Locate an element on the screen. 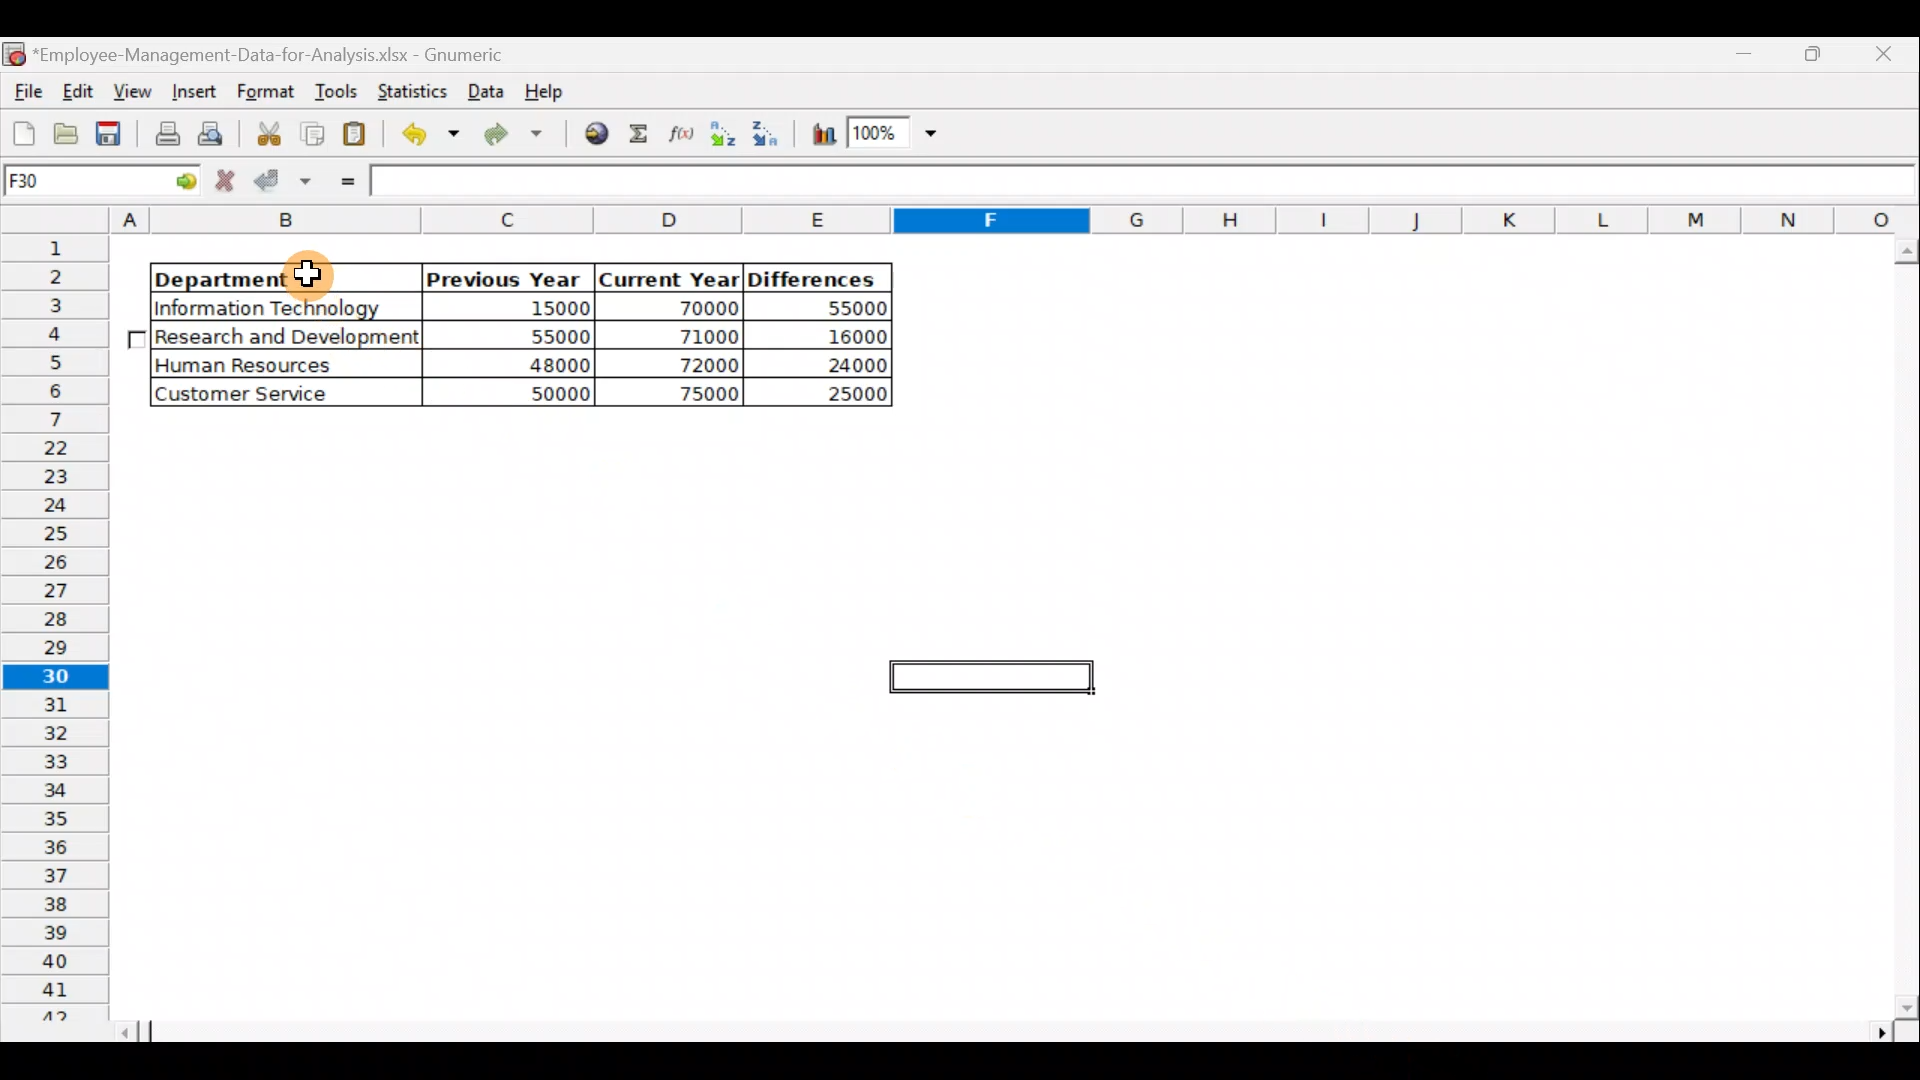 This screenshot has height=1080, width=1920. Copy the selection is located at coordinates (311, 134).